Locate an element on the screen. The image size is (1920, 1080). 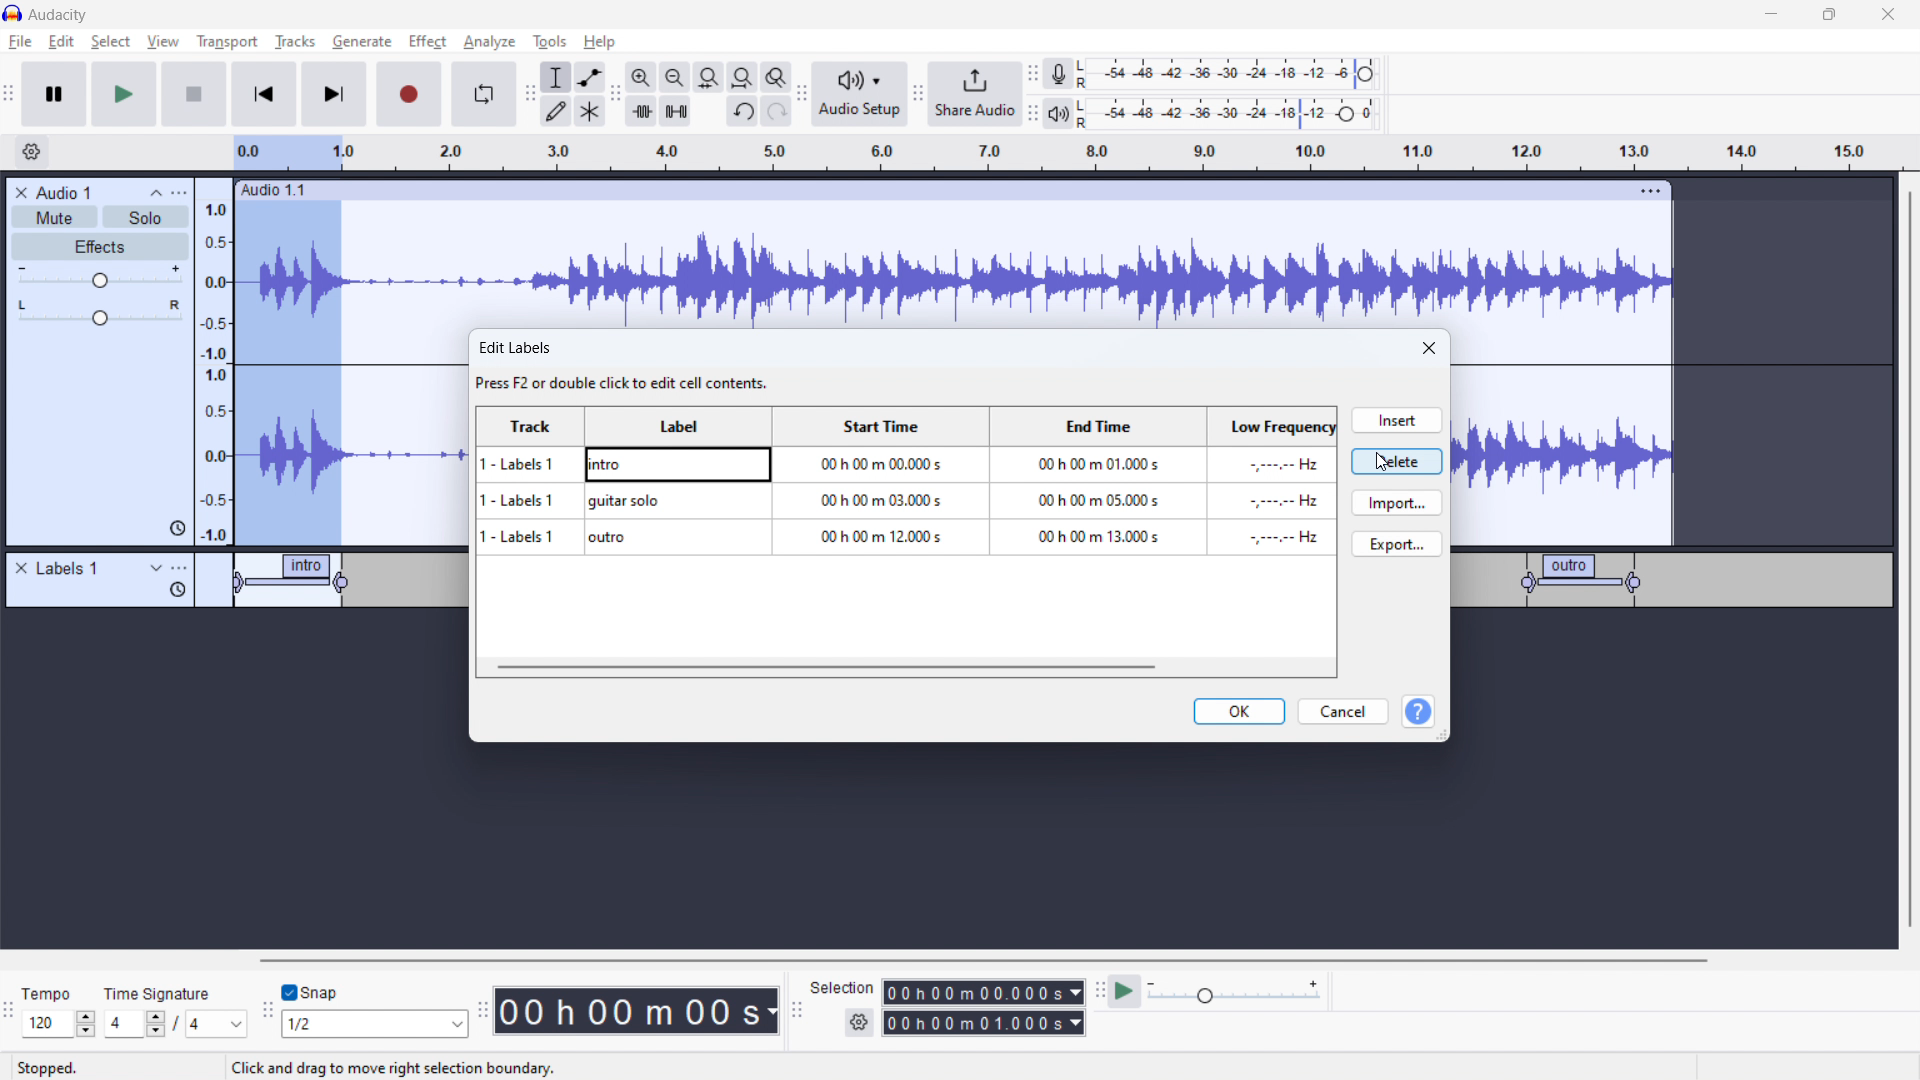
labels is located at coordinates (69, 569).